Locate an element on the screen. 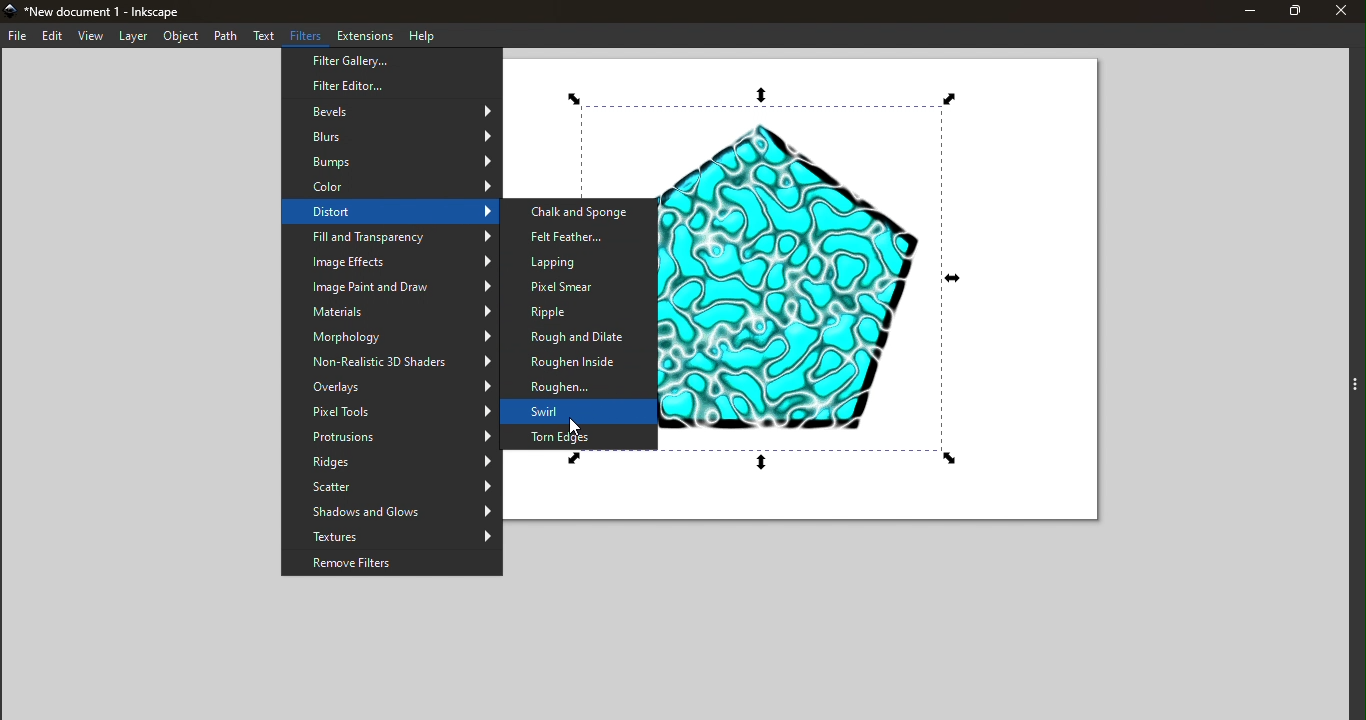 This screenshot has width=1366, height=720. Textures is located at coordinates (393, 538).